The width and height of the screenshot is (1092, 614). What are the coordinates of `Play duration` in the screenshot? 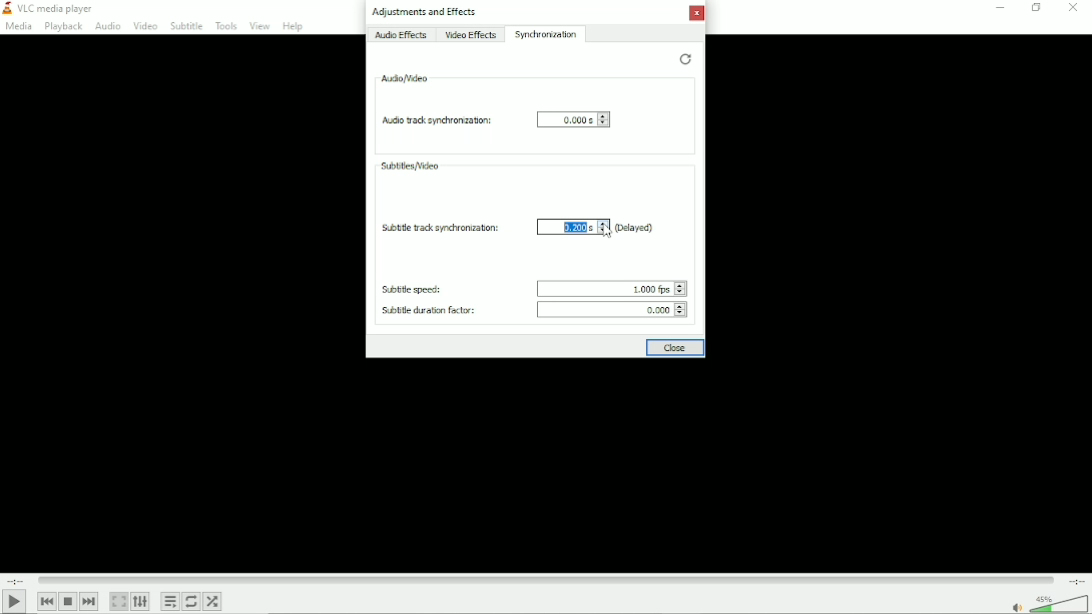 It's located at (546, 579).